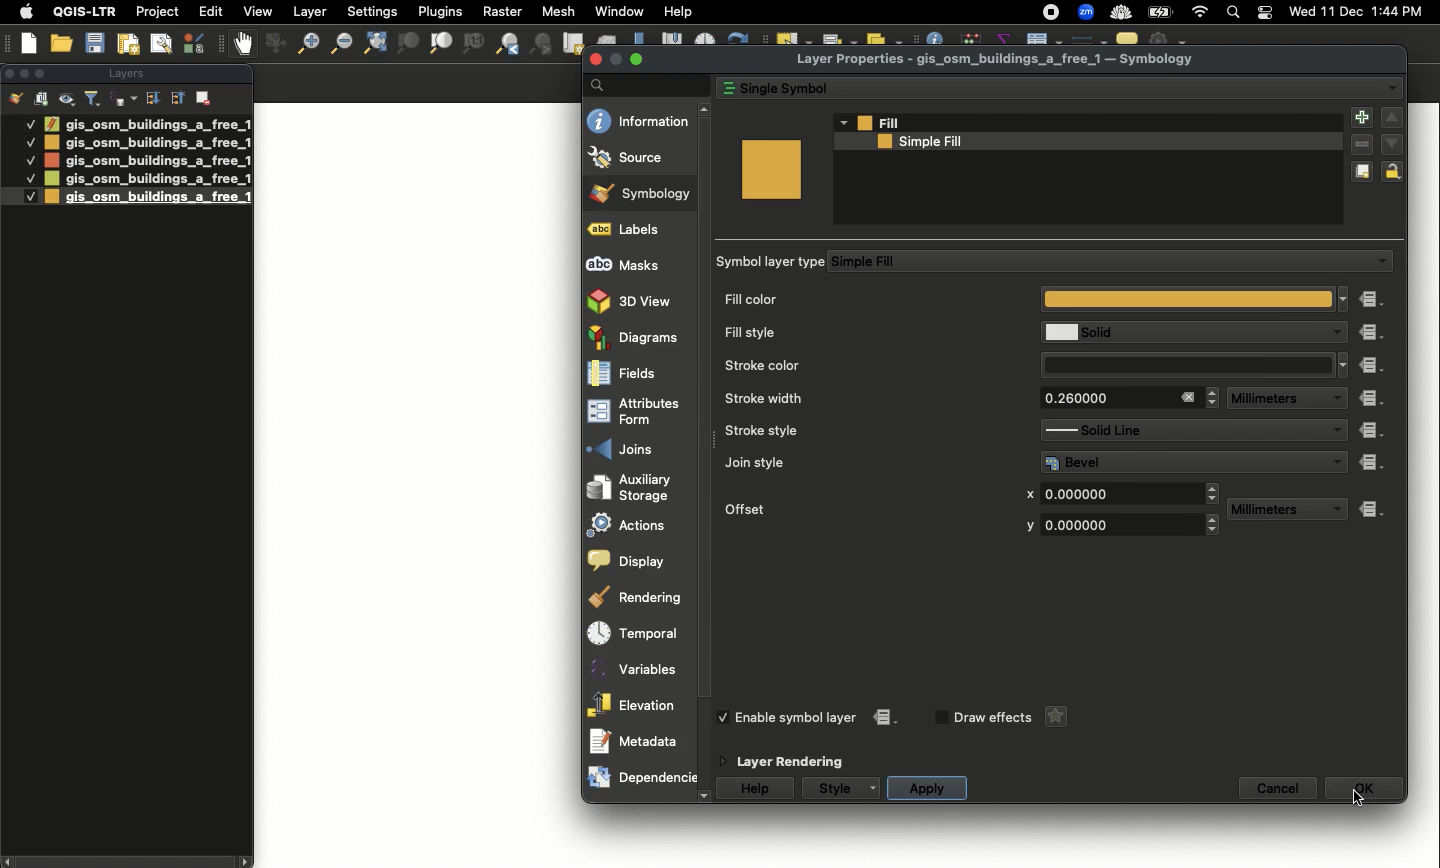 This screenshot has height=868, width=1440. I want to click on Drop down, so click(1214, 493).